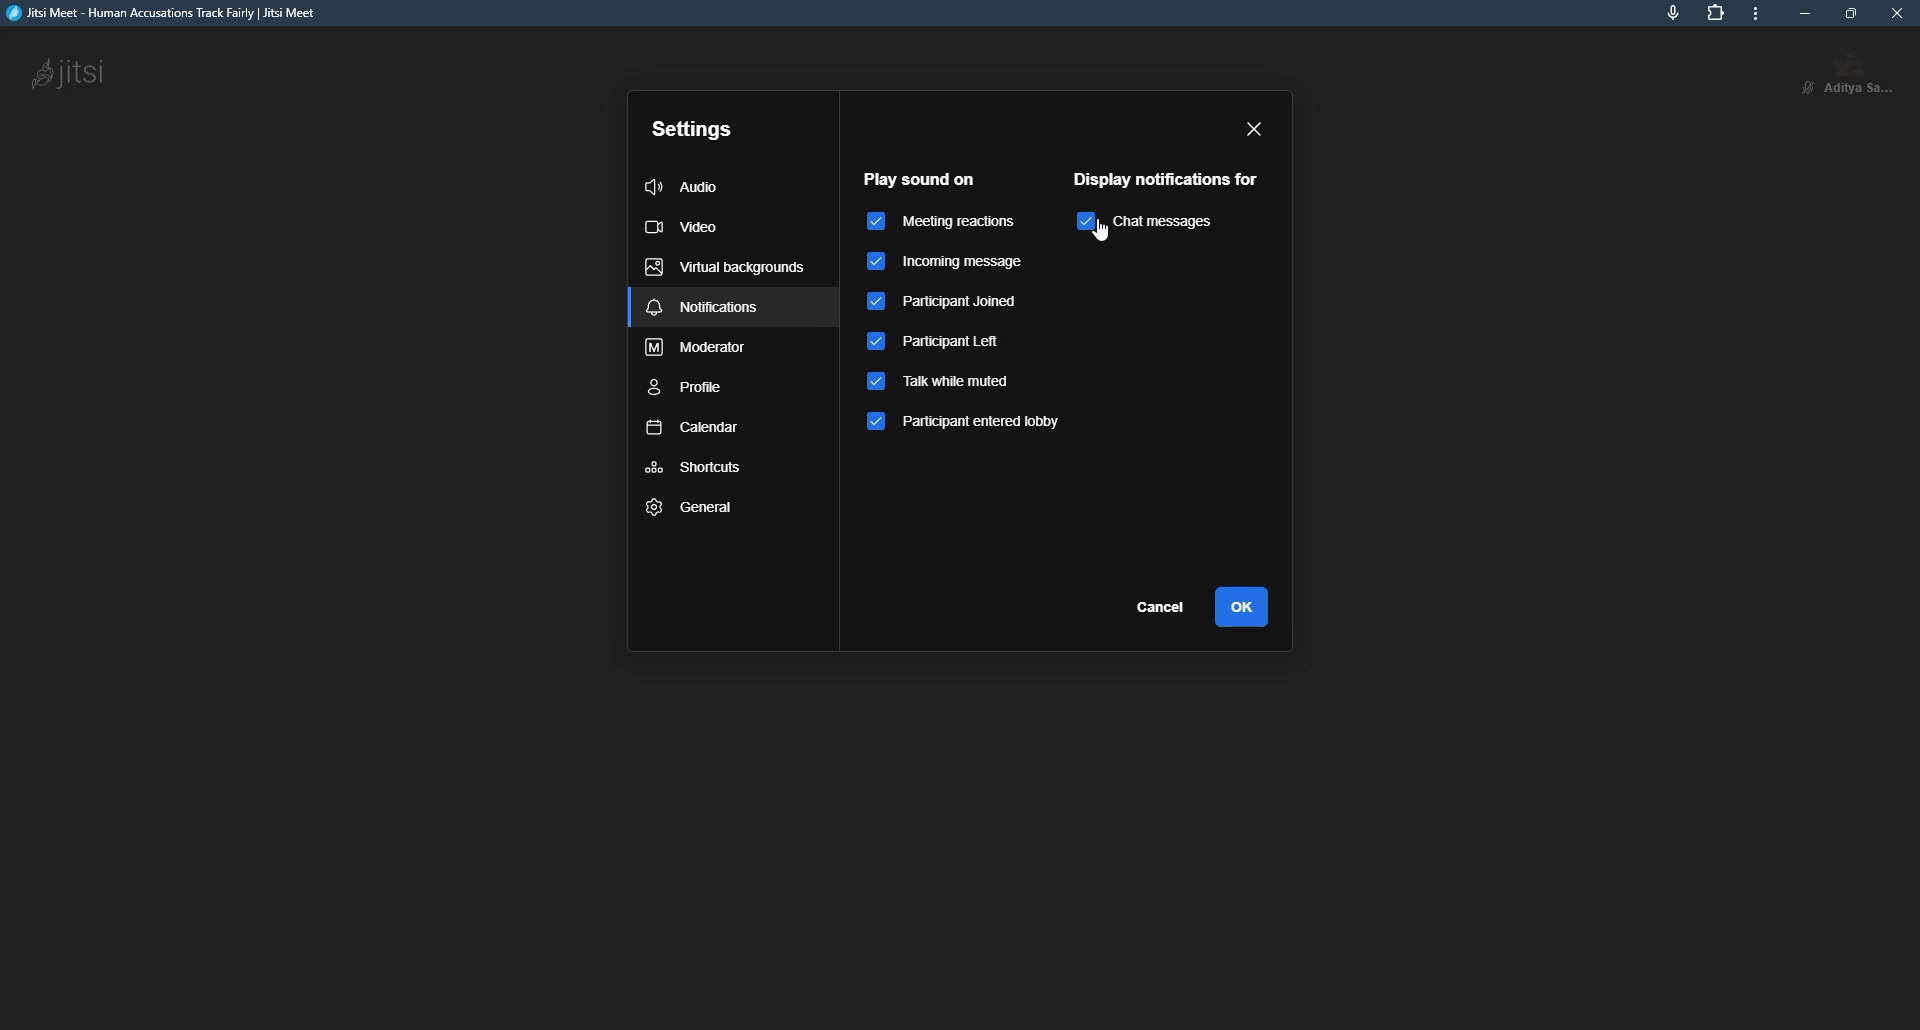 This screenshot has height=1030, width=1920. What do you see at coordinates (1716, 13) in the screenshot?
I see `extensions` at bounding box center [1716, 13].